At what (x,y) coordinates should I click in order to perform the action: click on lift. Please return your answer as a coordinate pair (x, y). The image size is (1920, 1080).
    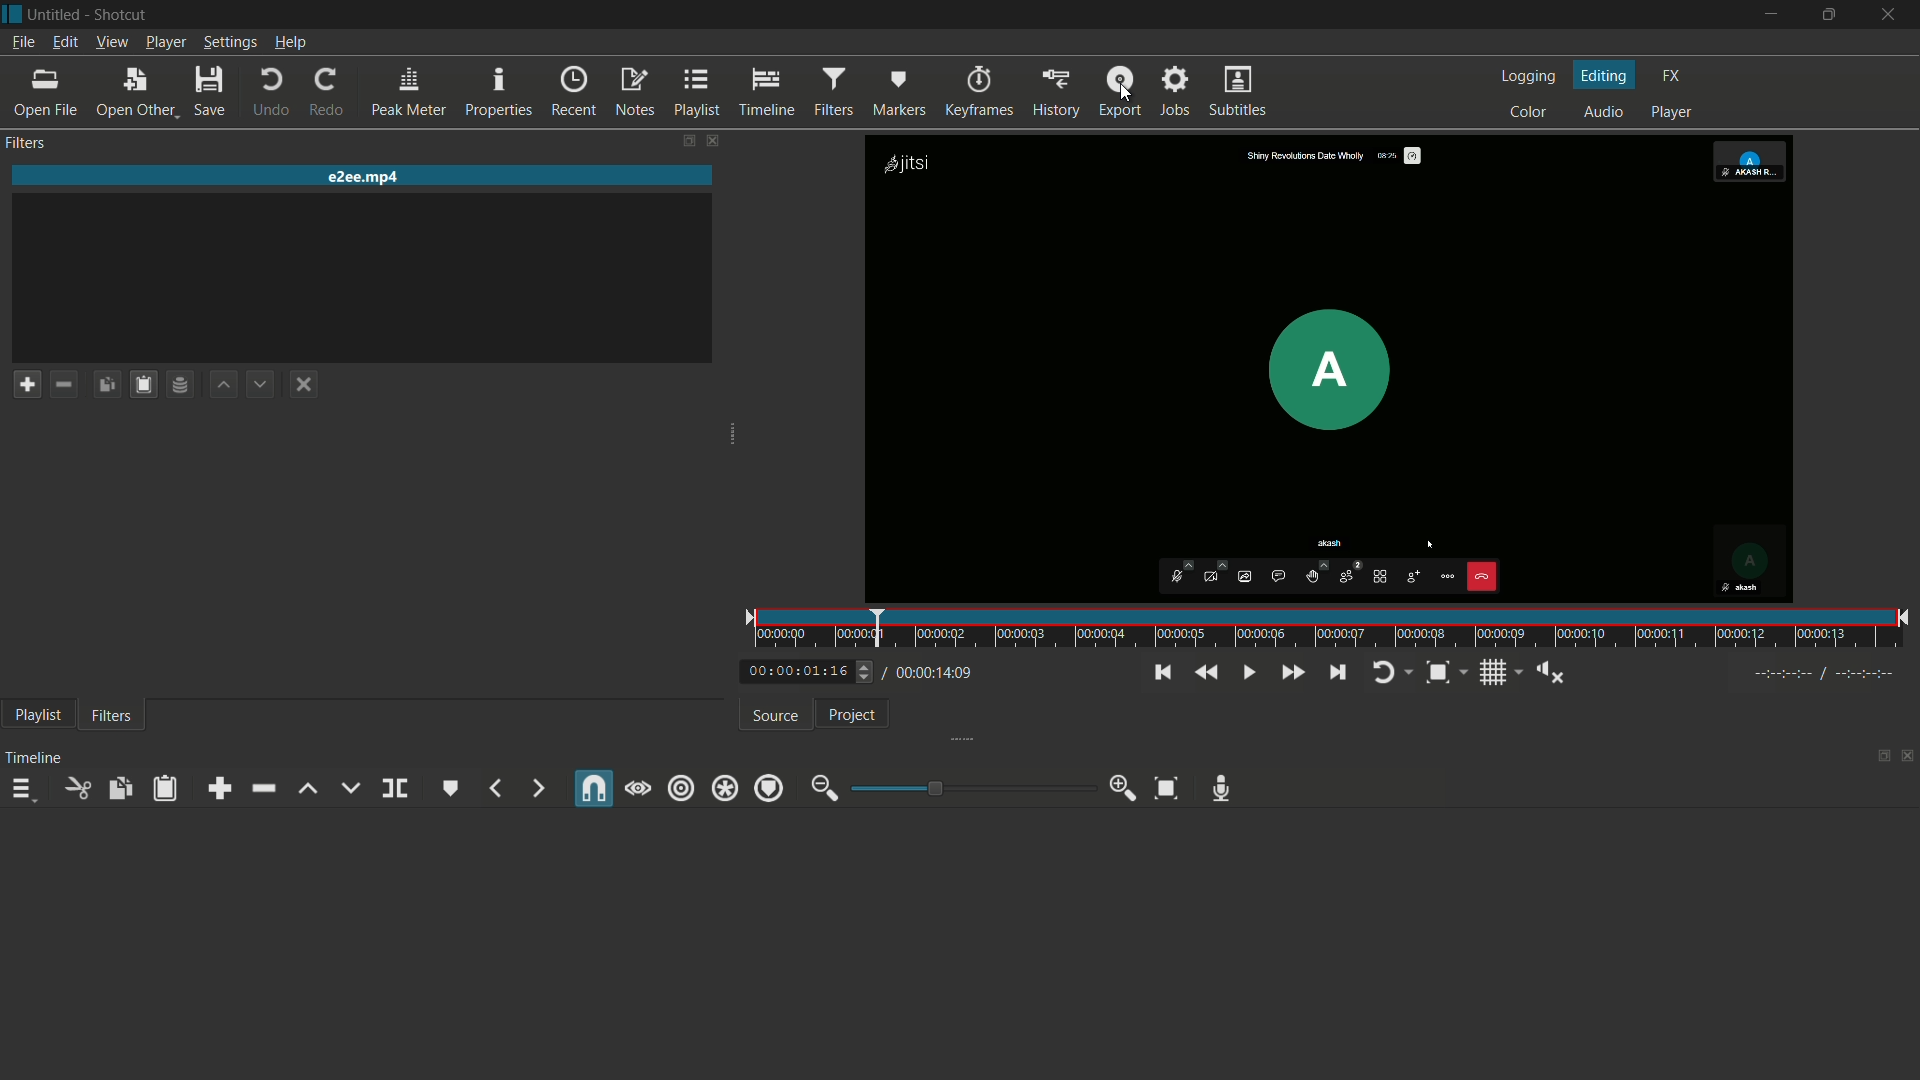
    Looking at the image, I should click on (309, 789).